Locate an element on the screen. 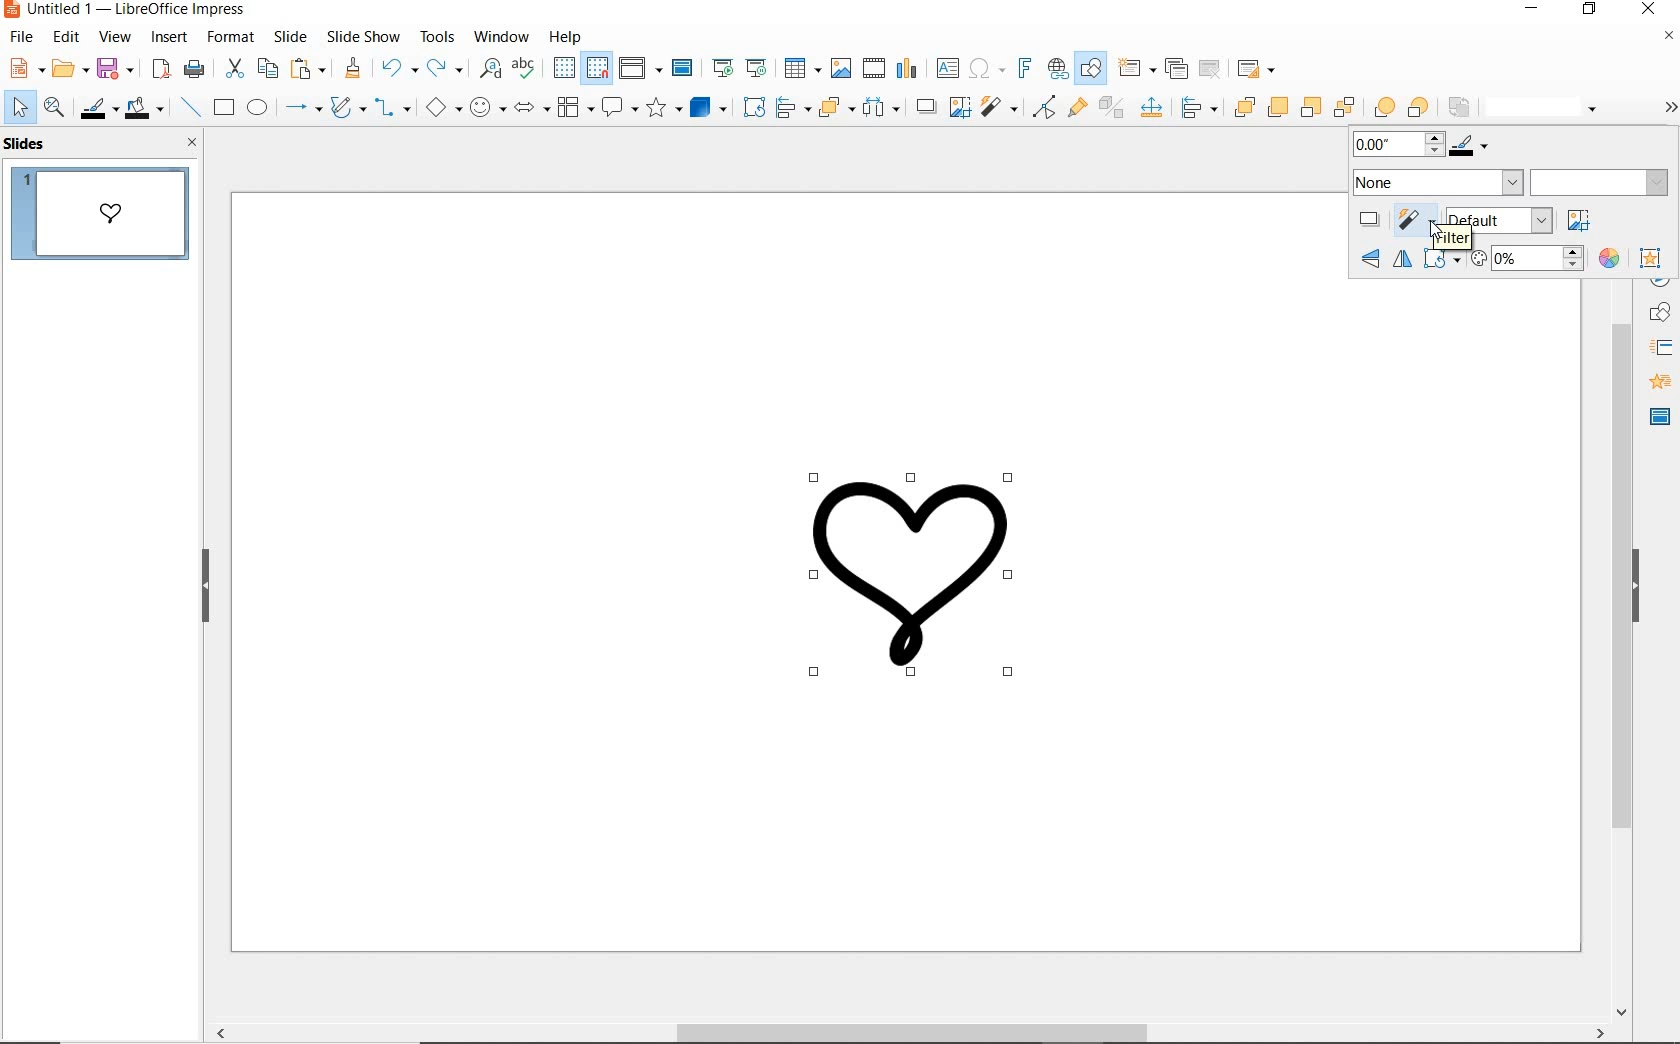  transparency is located at coordinates (1527, 260).